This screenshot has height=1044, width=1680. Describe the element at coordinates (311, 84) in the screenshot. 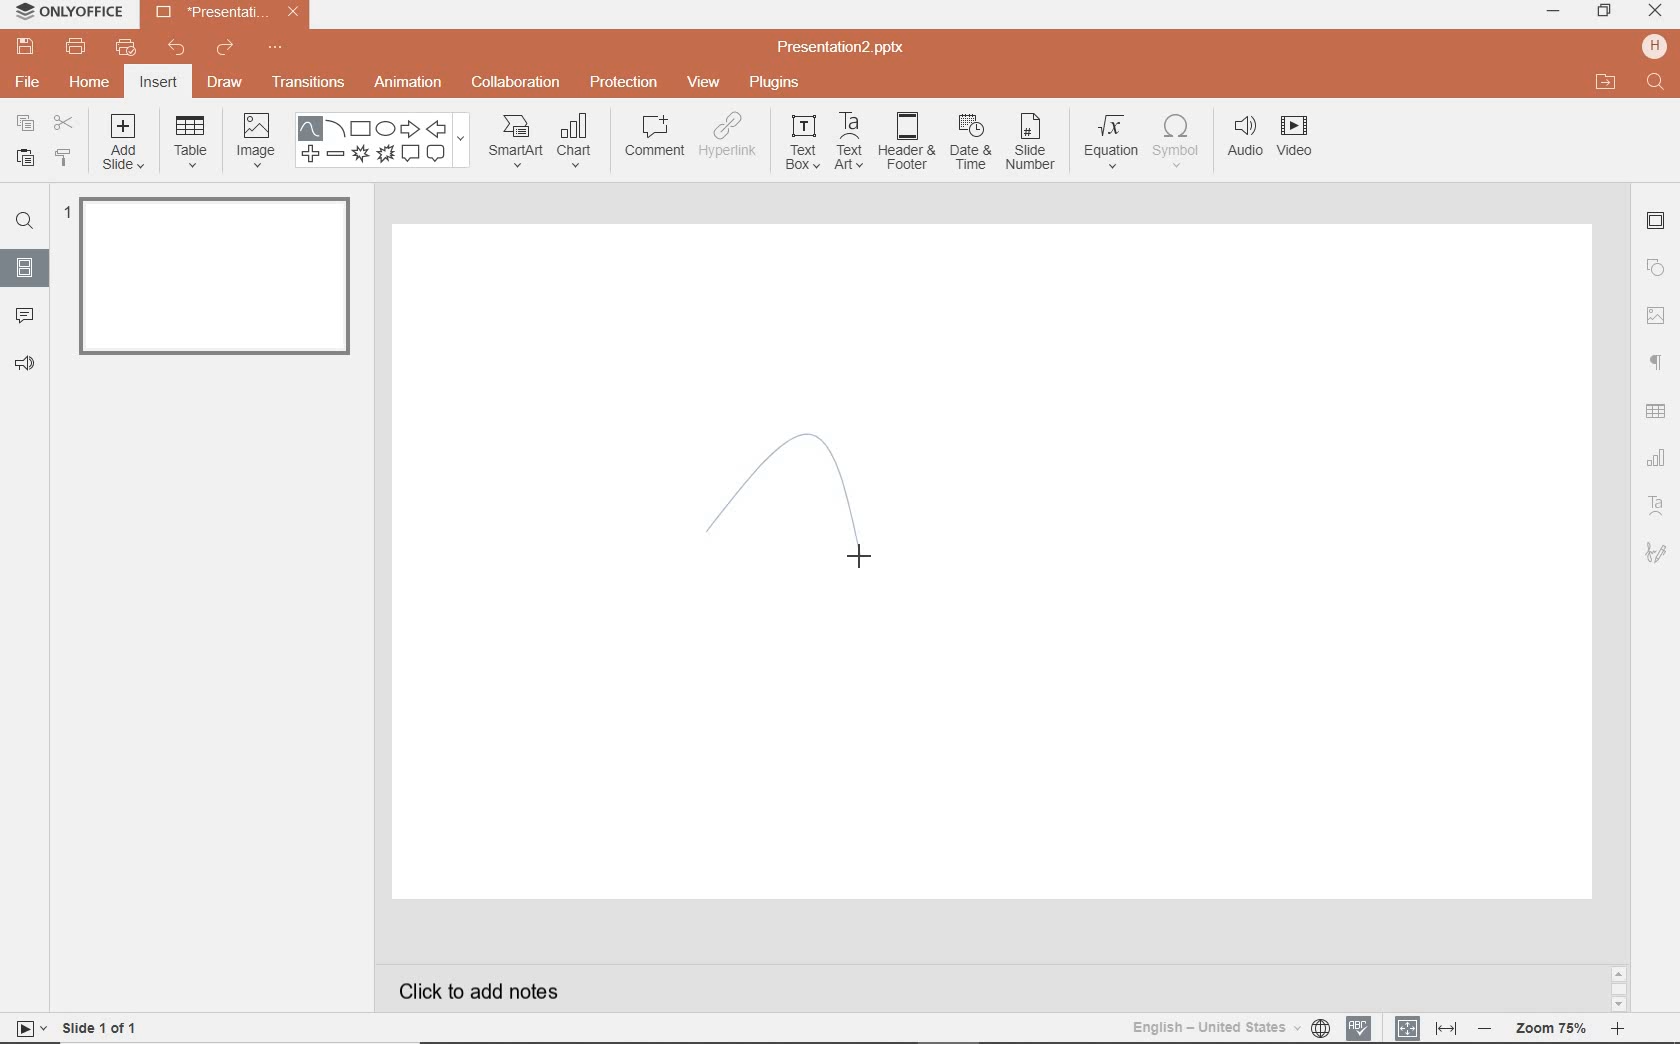

I see `TRANSITIONS` at that location.